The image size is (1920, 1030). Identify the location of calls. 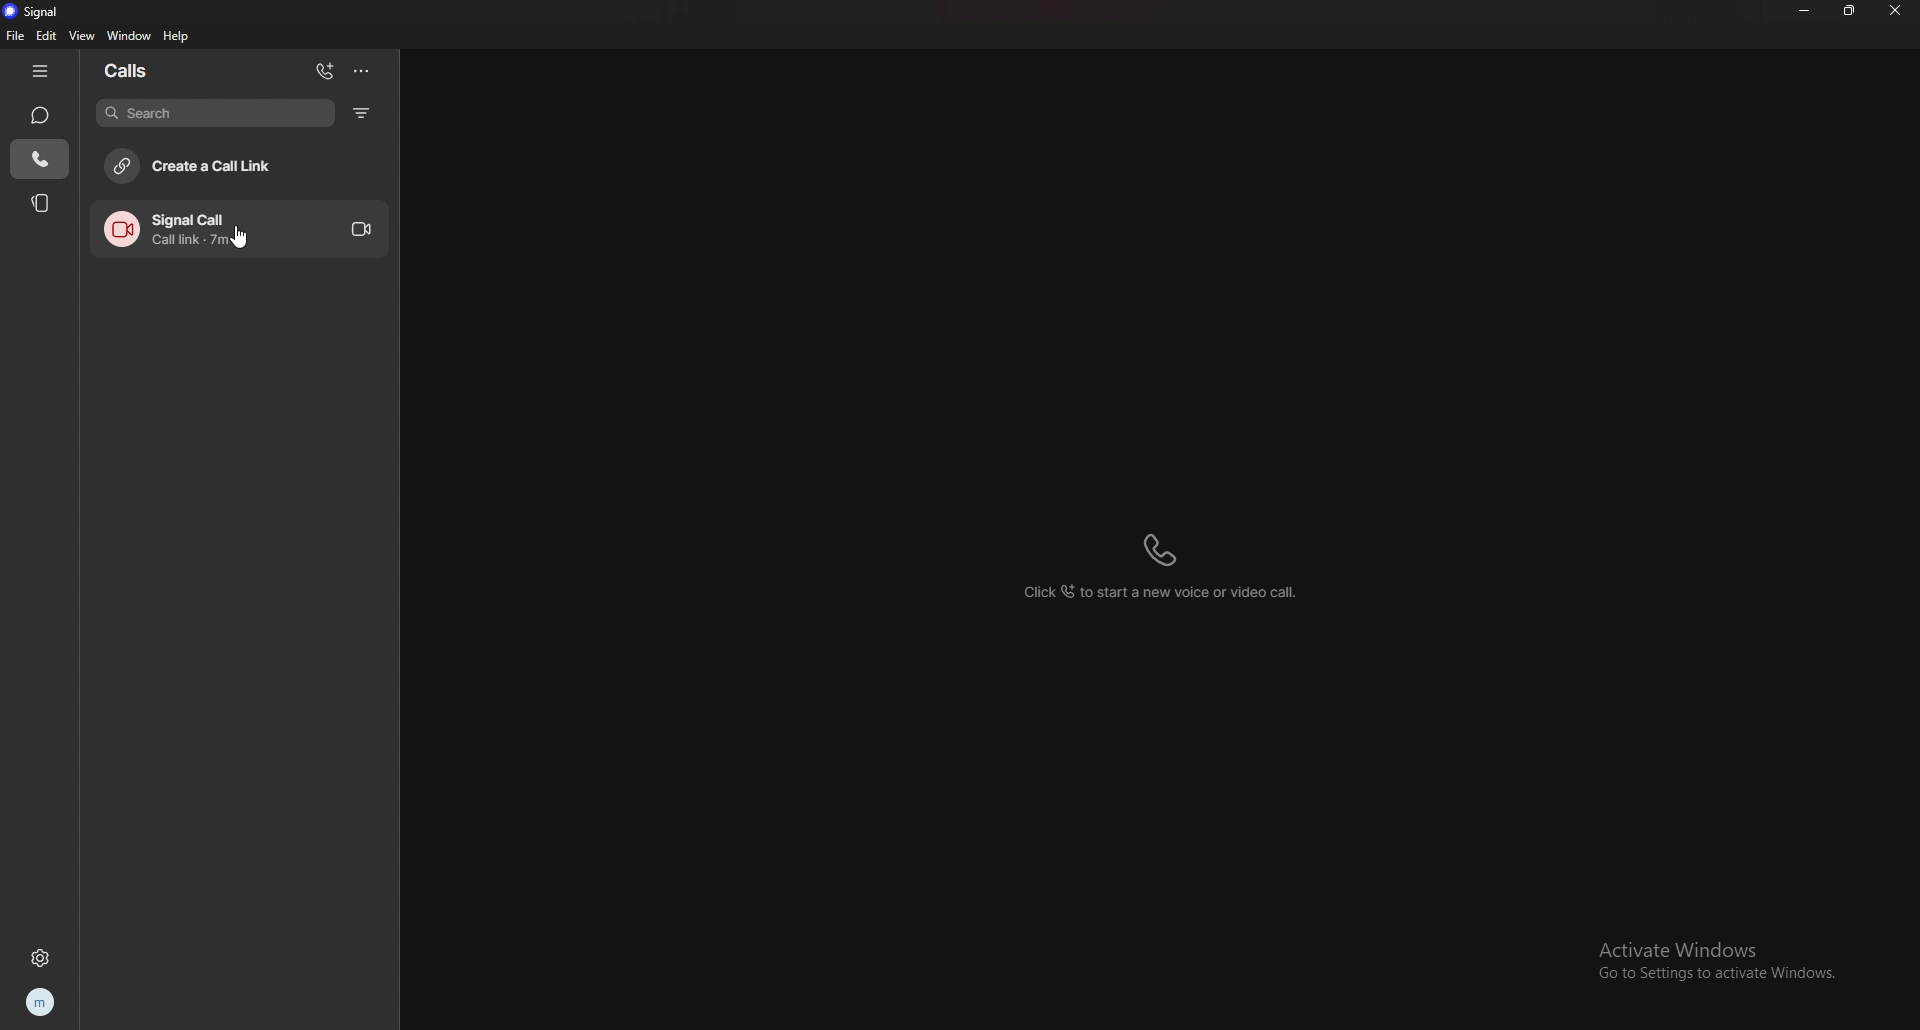
(41, 158).